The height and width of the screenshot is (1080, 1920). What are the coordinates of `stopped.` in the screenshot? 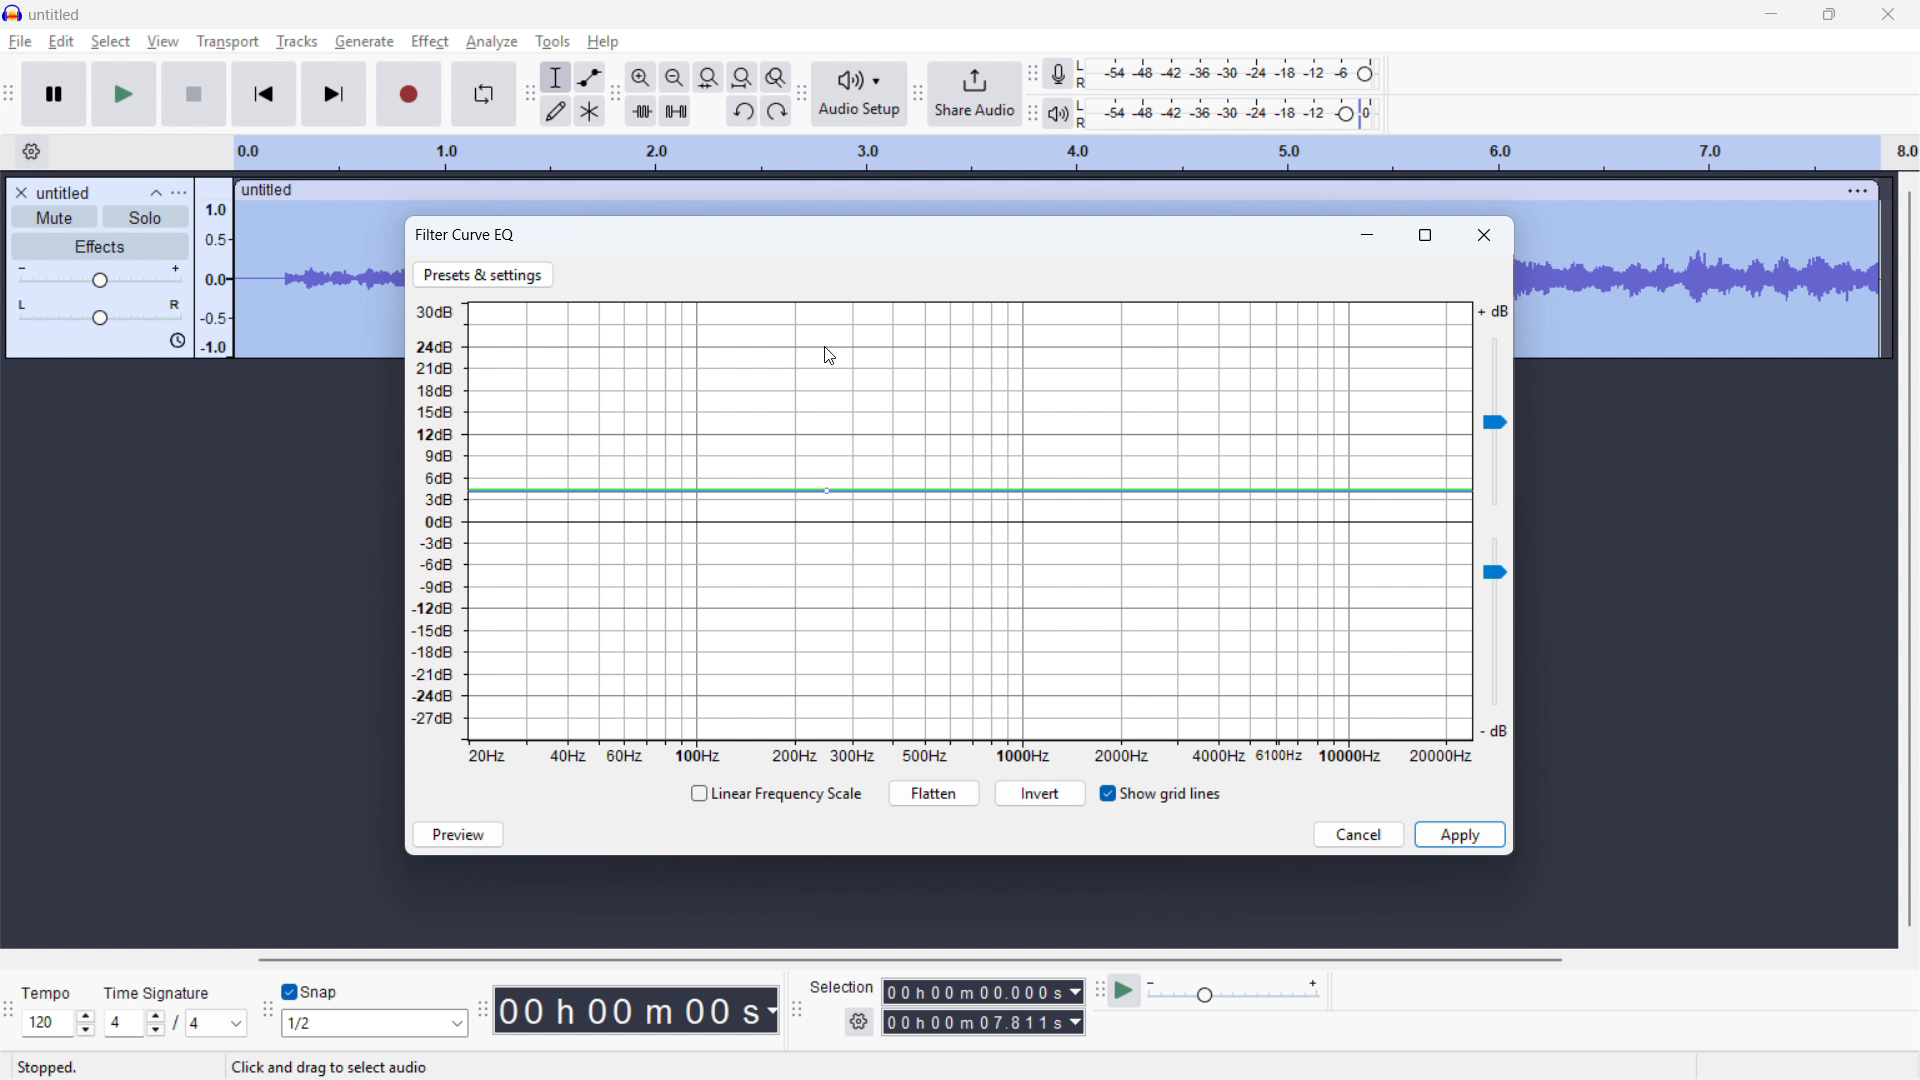 It's located at (47, 1068).